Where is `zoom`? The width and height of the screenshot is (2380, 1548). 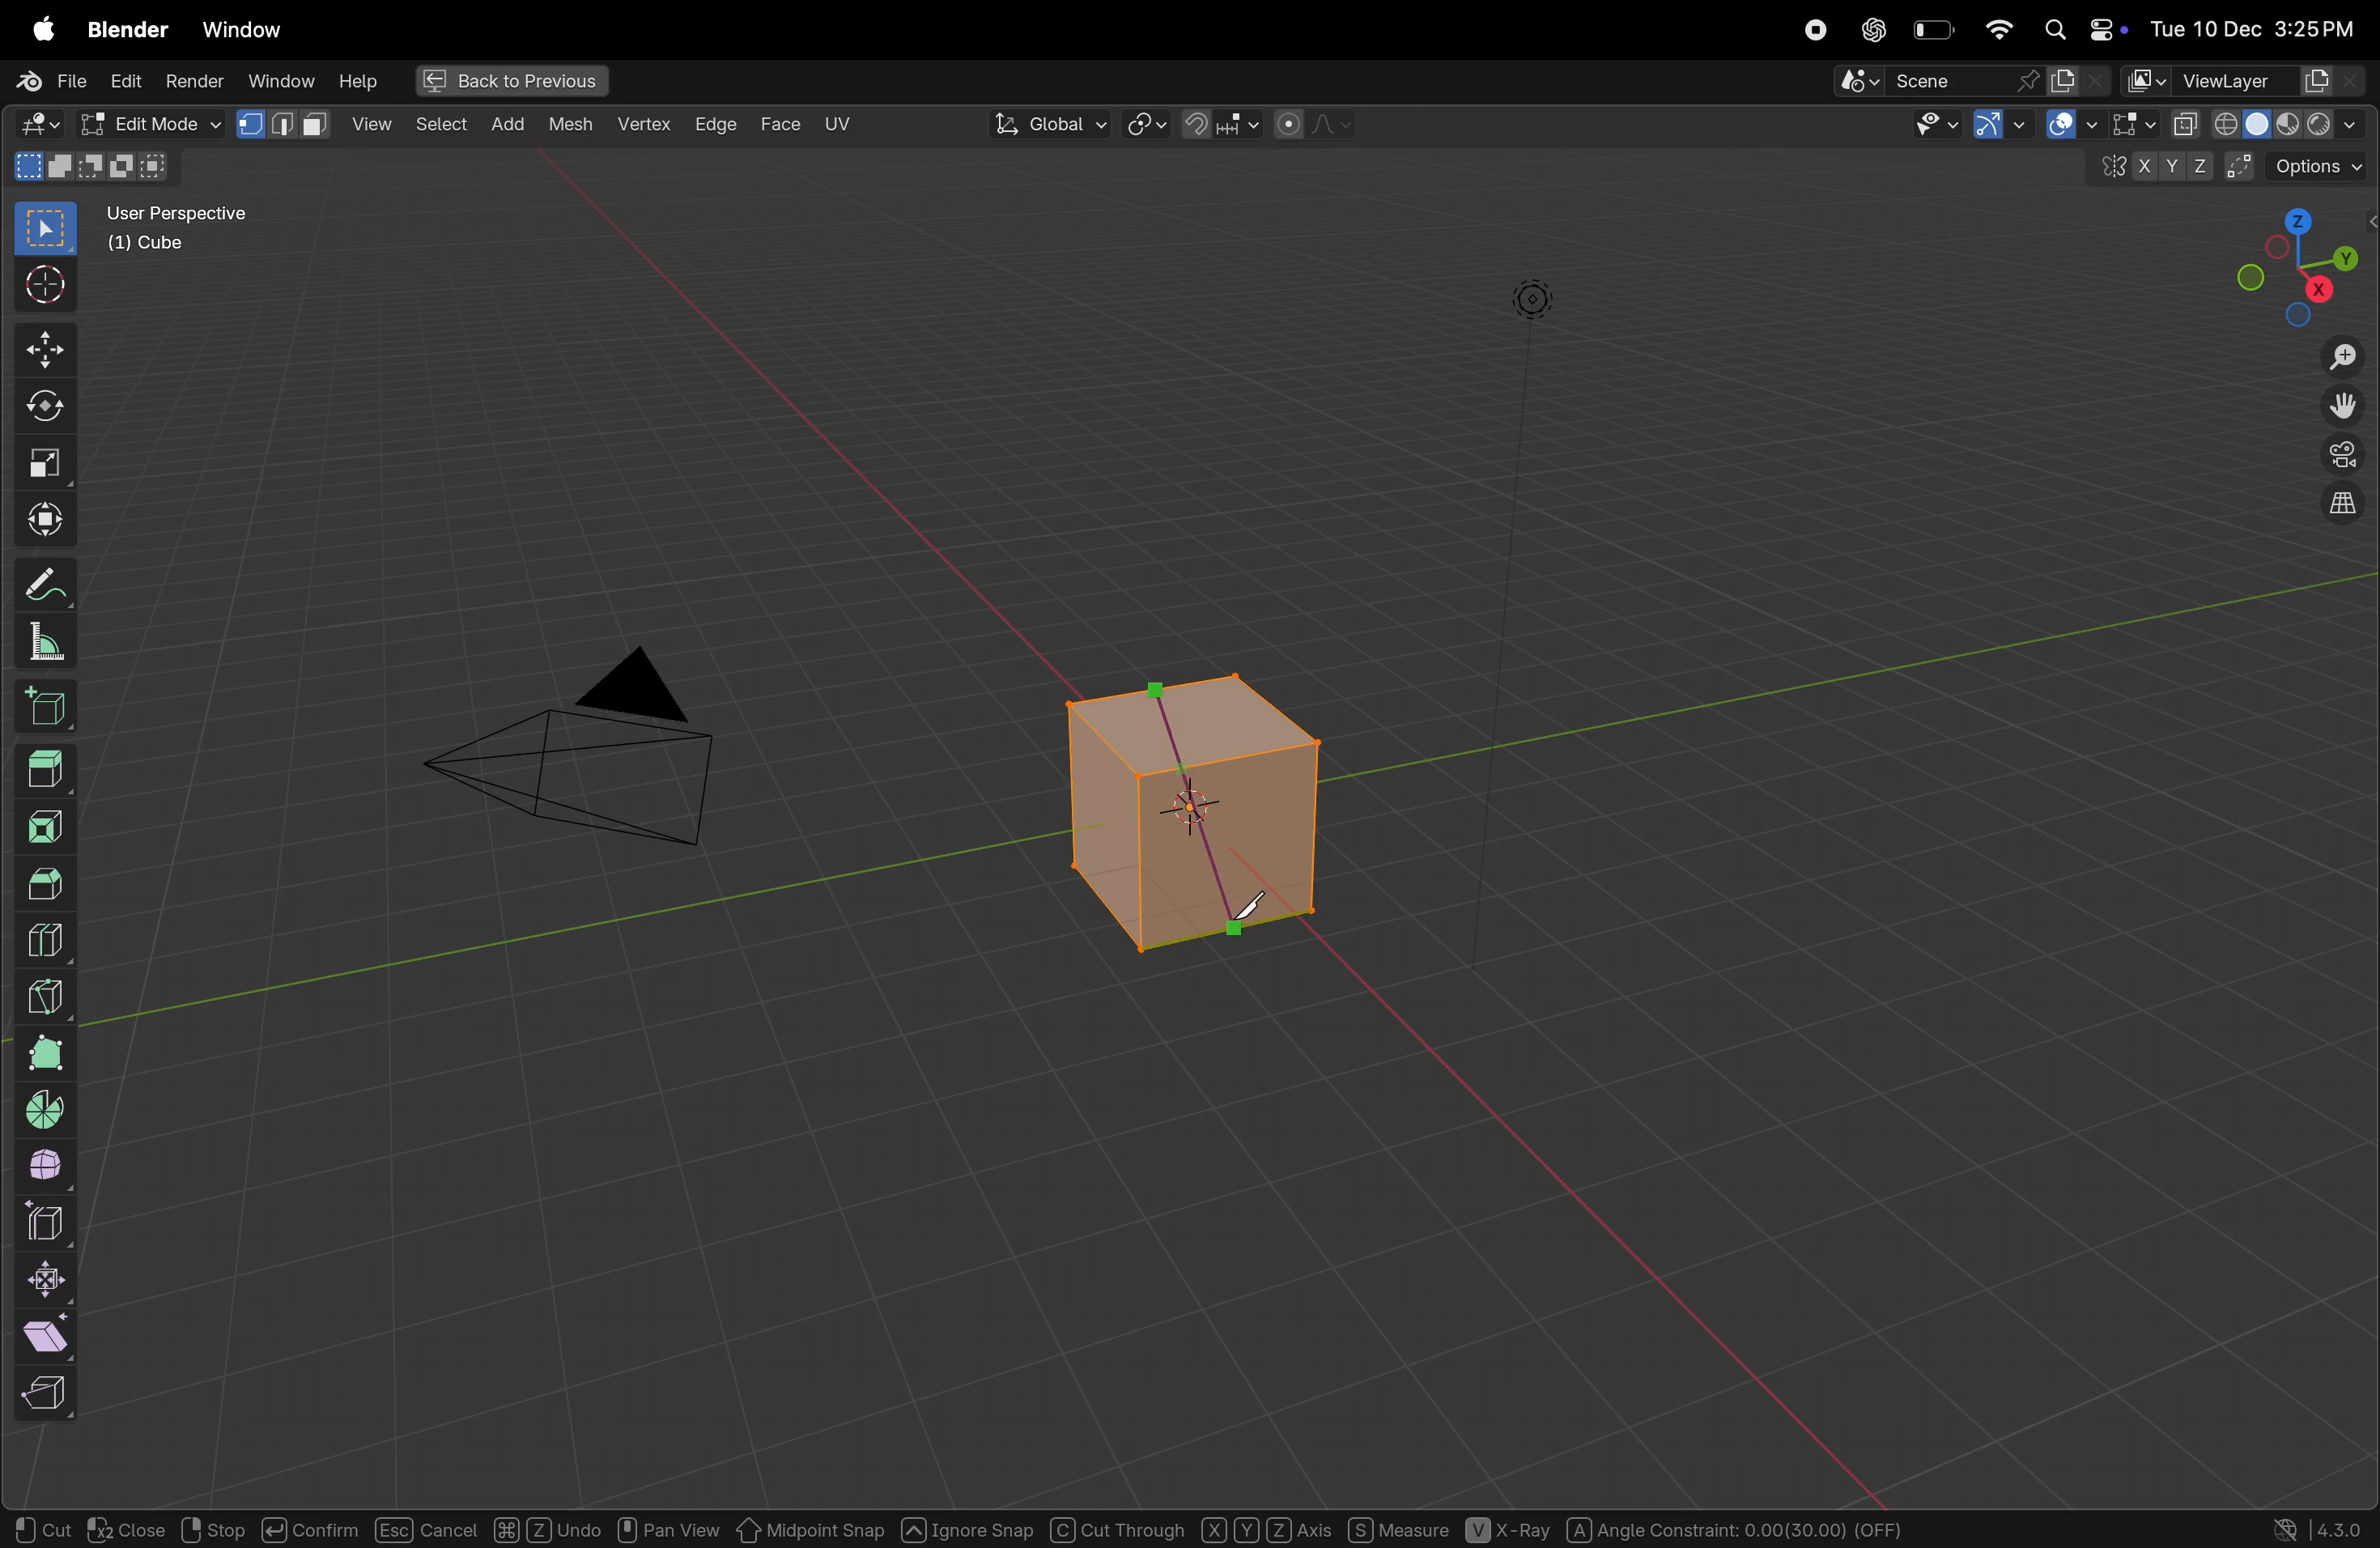 zoom is located at coordinates (2340, 359).